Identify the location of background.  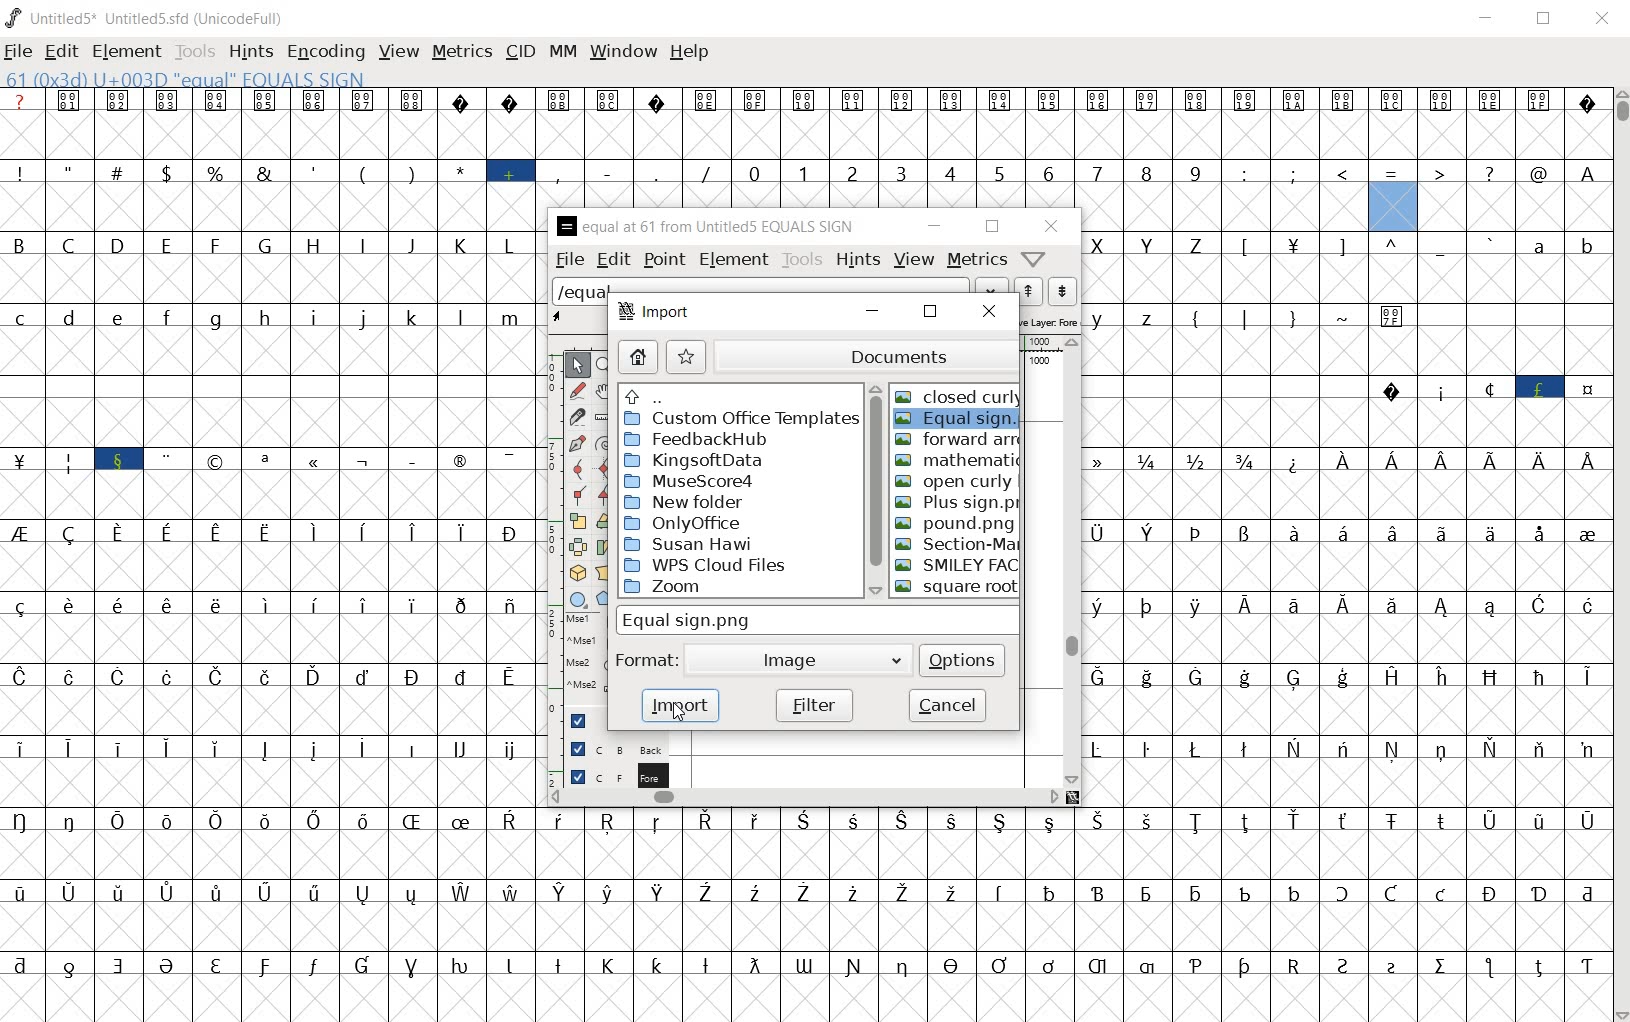
(616, 748).